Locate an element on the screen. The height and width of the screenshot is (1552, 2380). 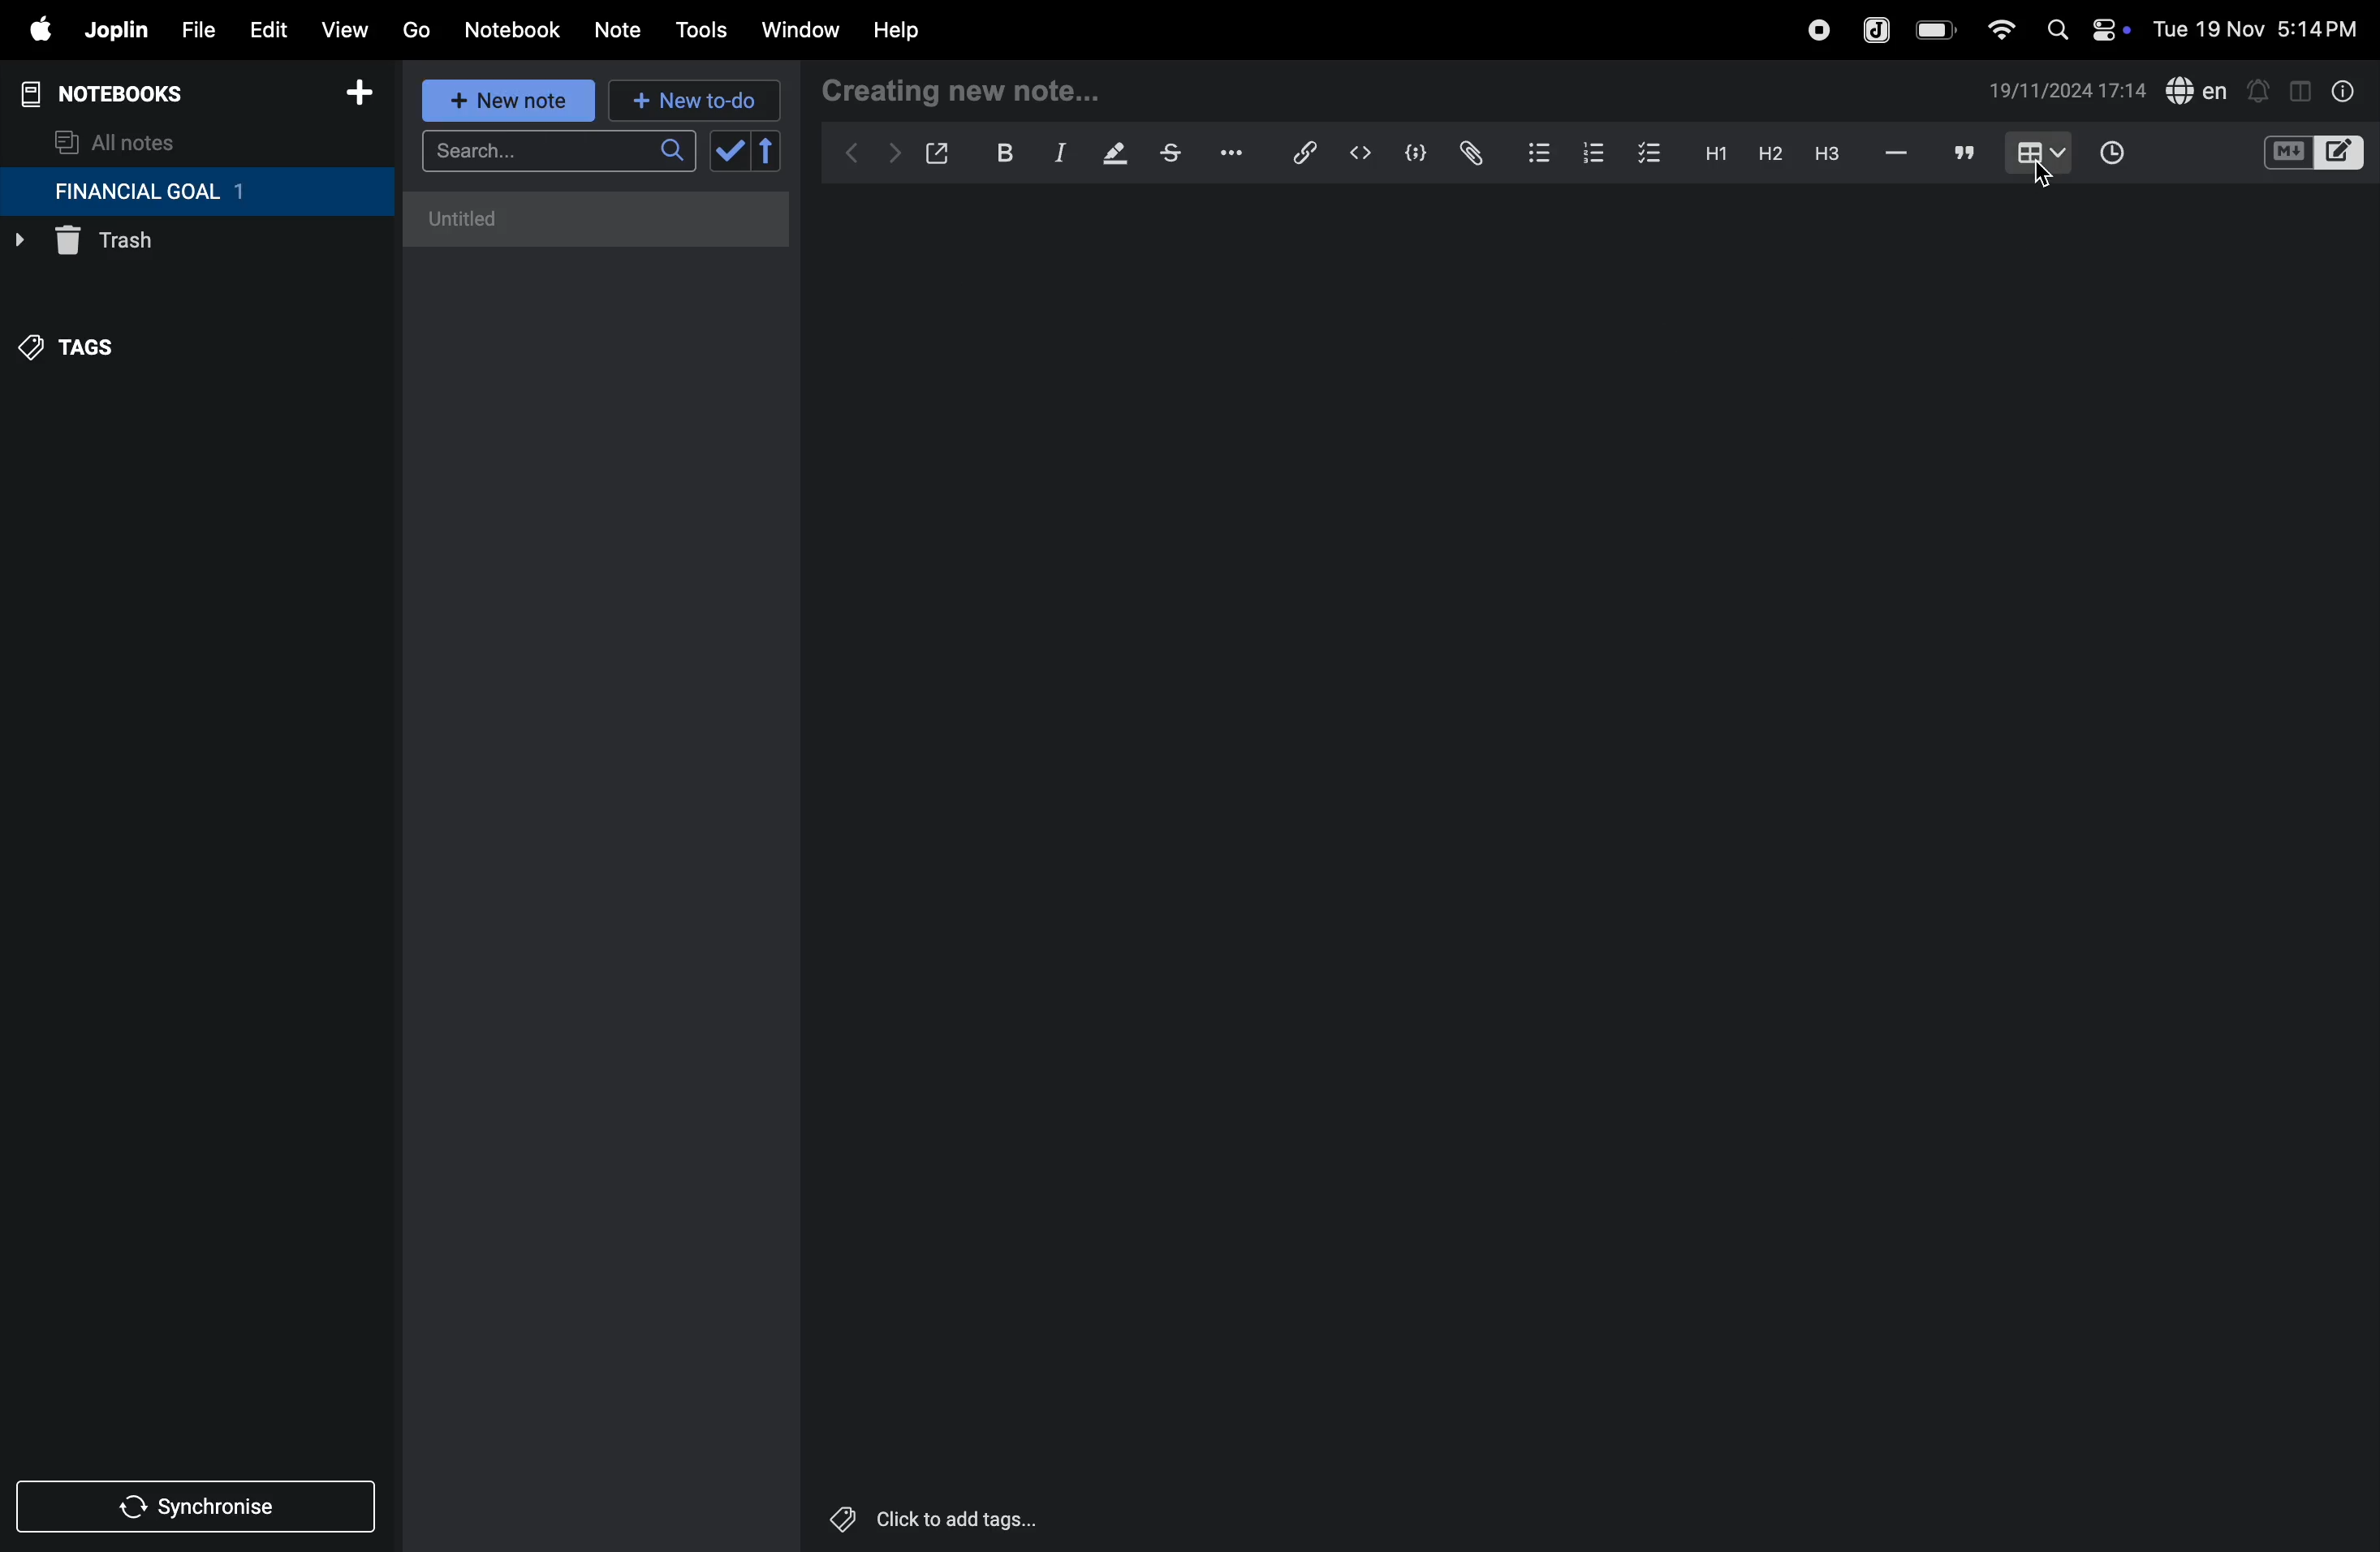
insert code is located at coordinates (1362, 153).